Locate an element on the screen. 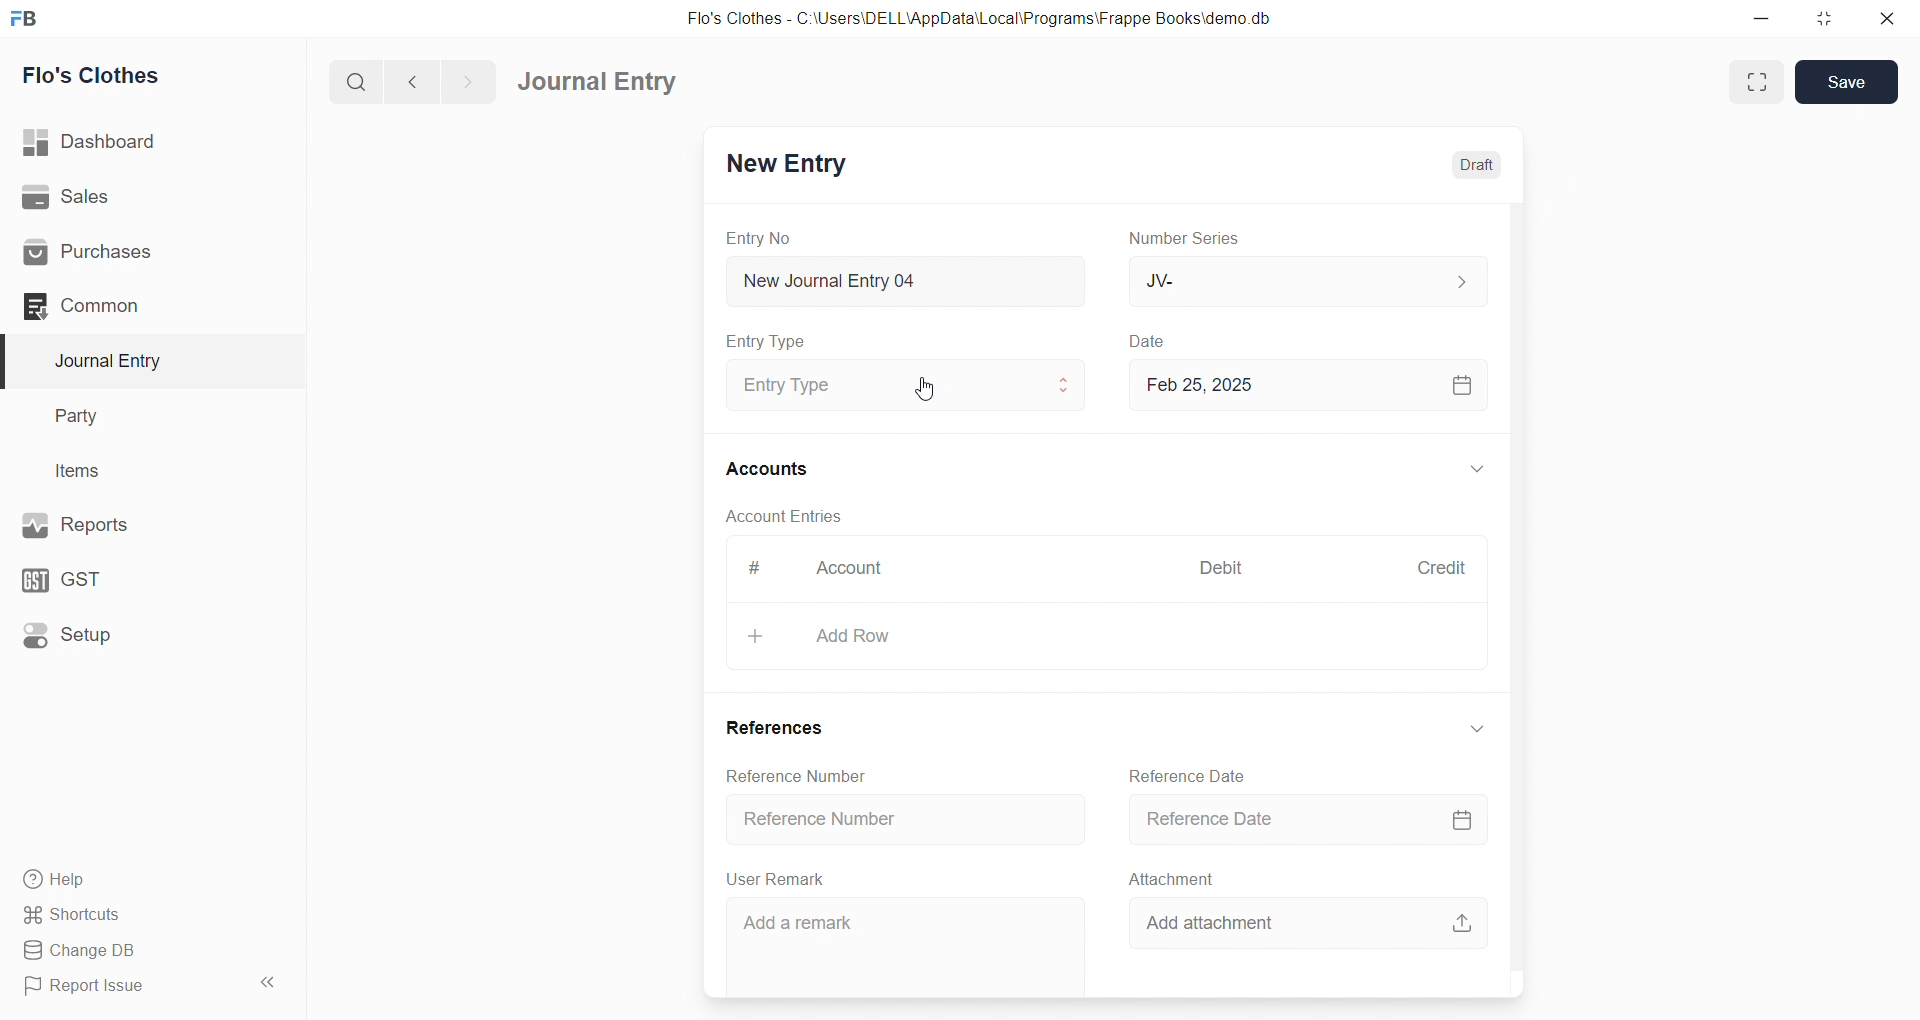 The width and height of the screenshot is (1920, 1020). Help is located at coordinates (145, 878).